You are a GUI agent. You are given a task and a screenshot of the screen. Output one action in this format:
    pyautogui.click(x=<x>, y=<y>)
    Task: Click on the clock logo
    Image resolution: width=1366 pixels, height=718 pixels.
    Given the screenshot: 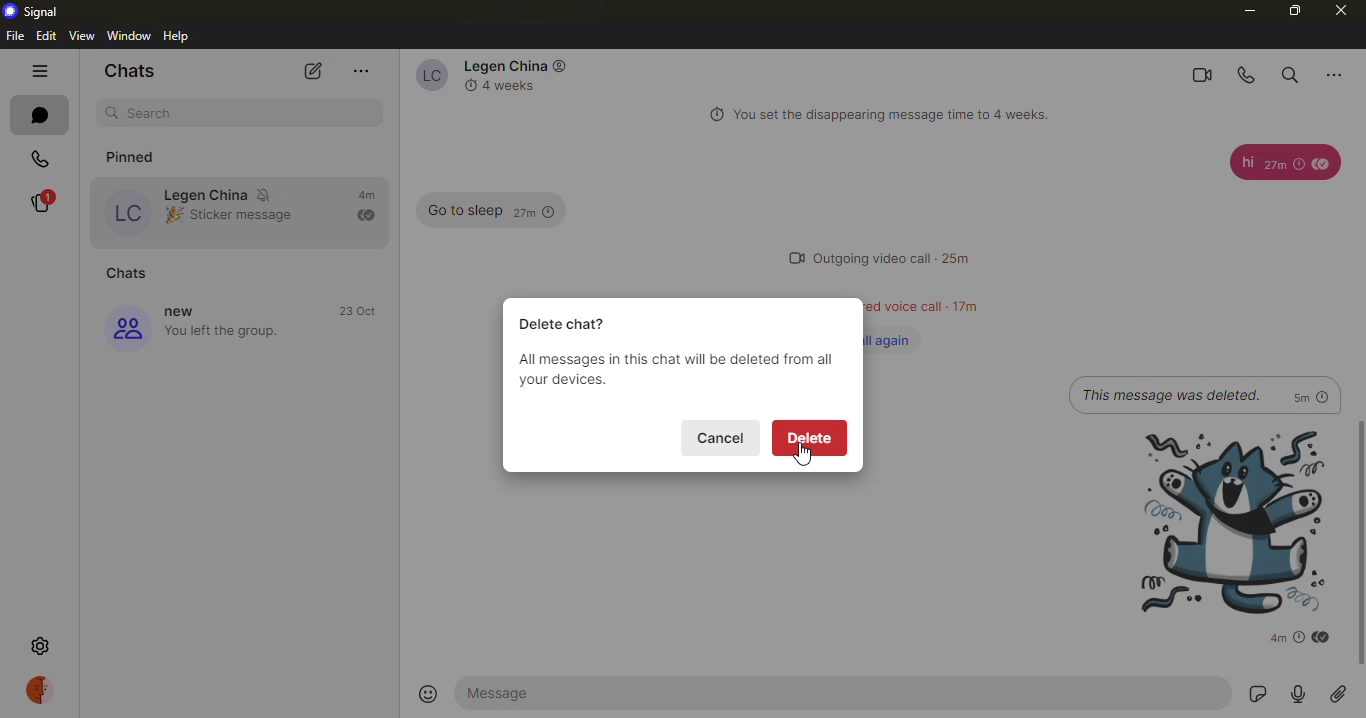 What is the action you would take?
    pyautogui.click(x=467, y=85)
    